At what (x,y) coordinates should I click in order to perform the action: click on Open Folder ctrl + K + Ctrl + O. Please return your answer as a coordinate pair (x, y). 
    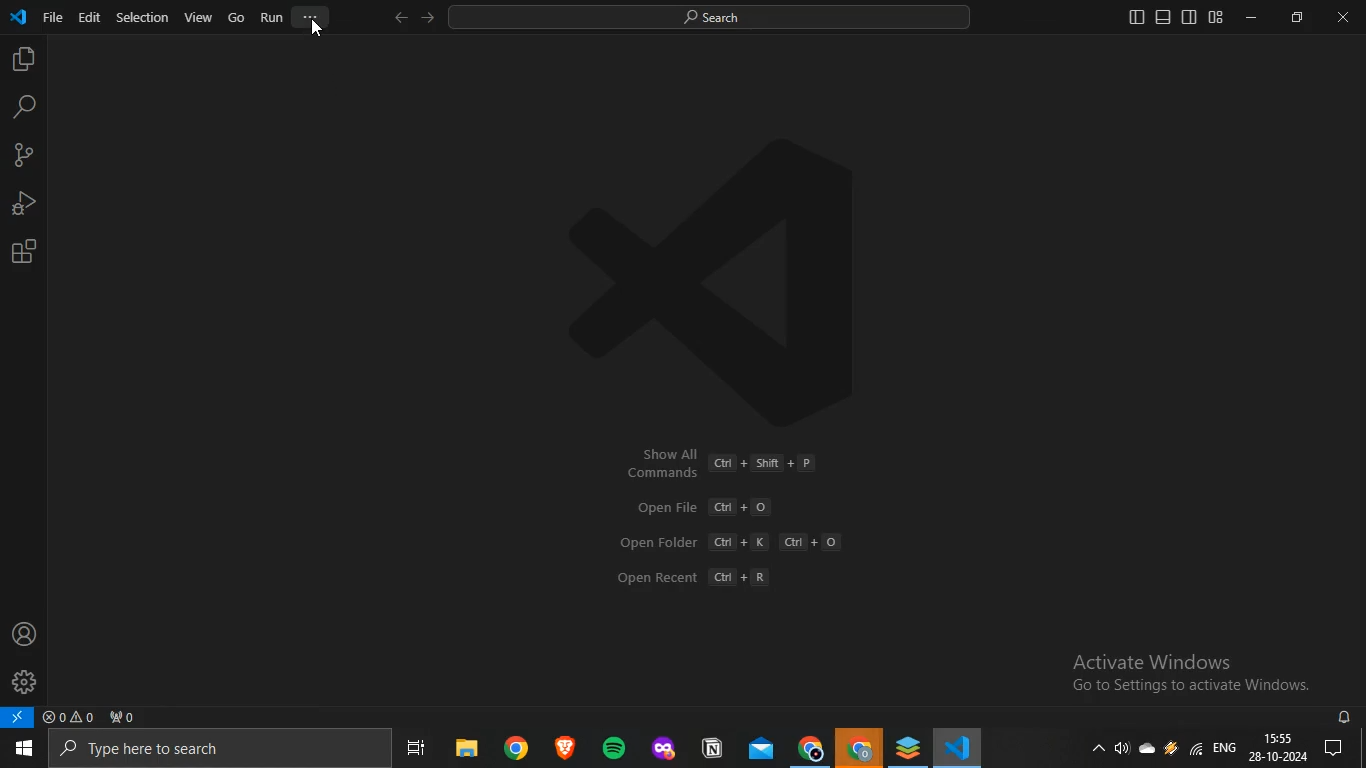
    Looking at the image, I should click on (740, 543).